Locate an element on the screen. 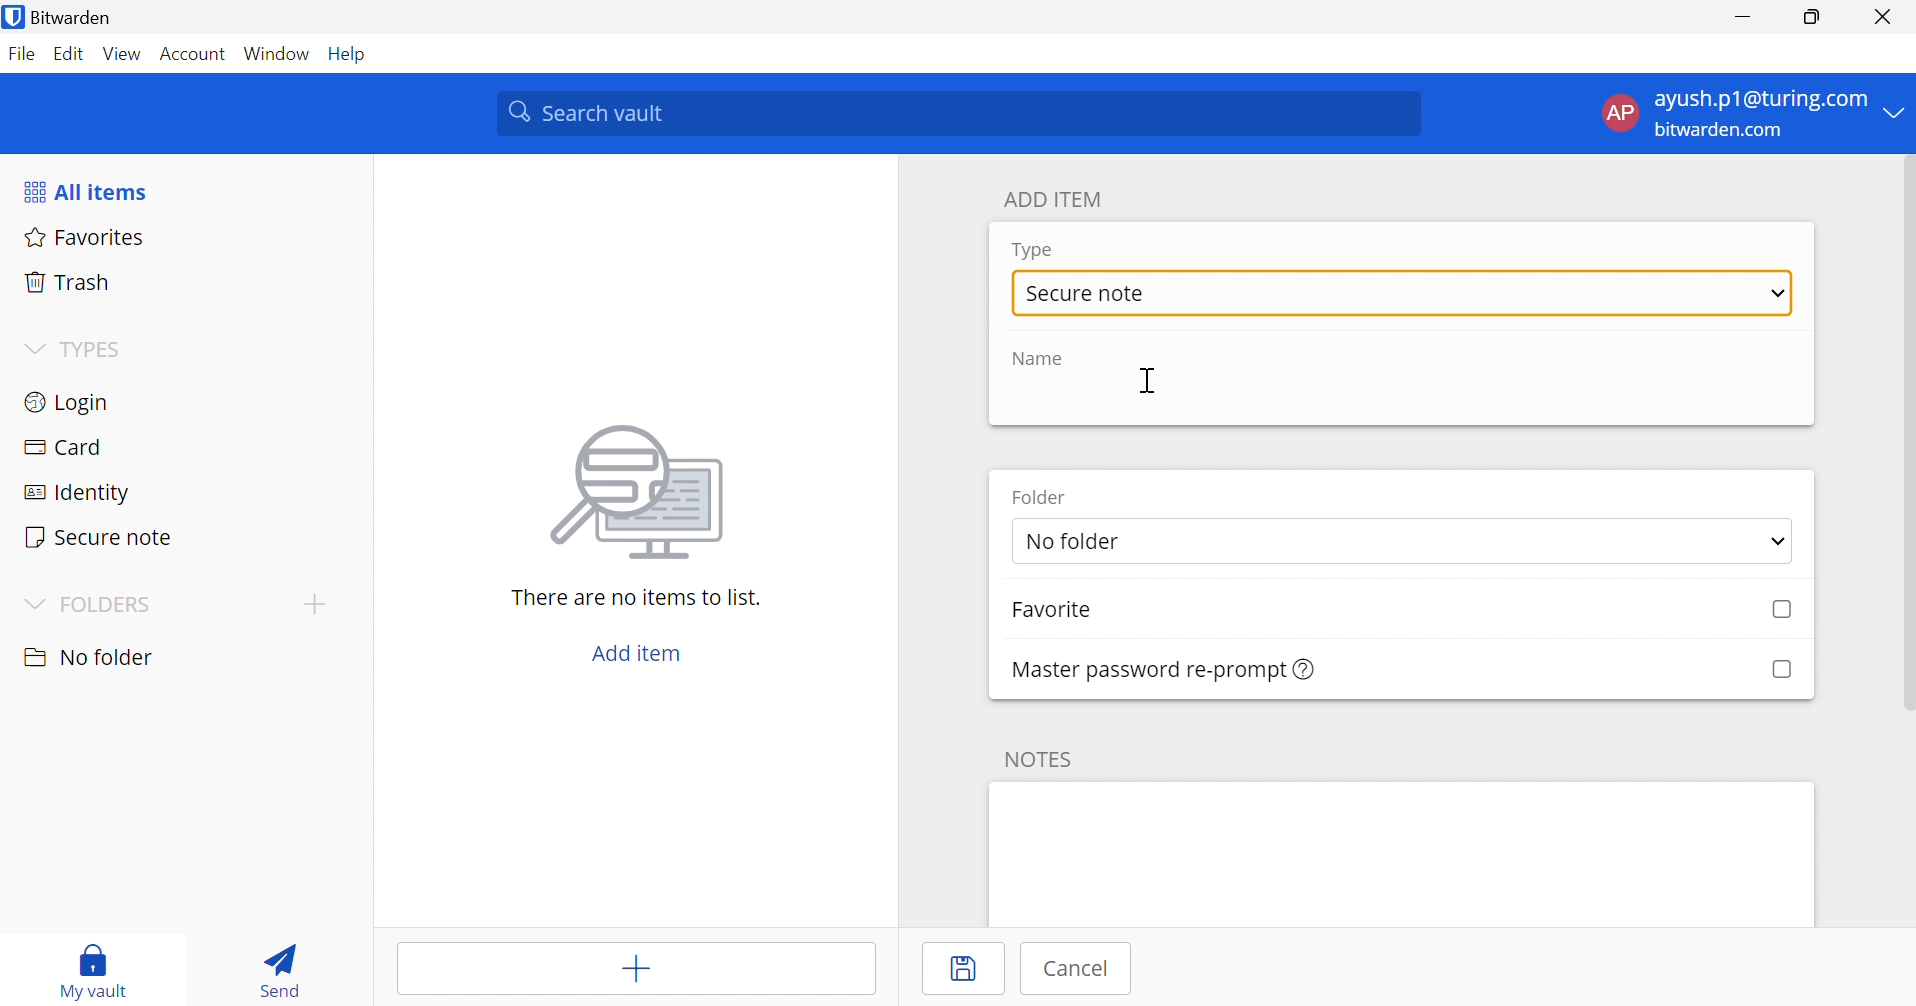  Minimize is located at coordinates (1742, 19).